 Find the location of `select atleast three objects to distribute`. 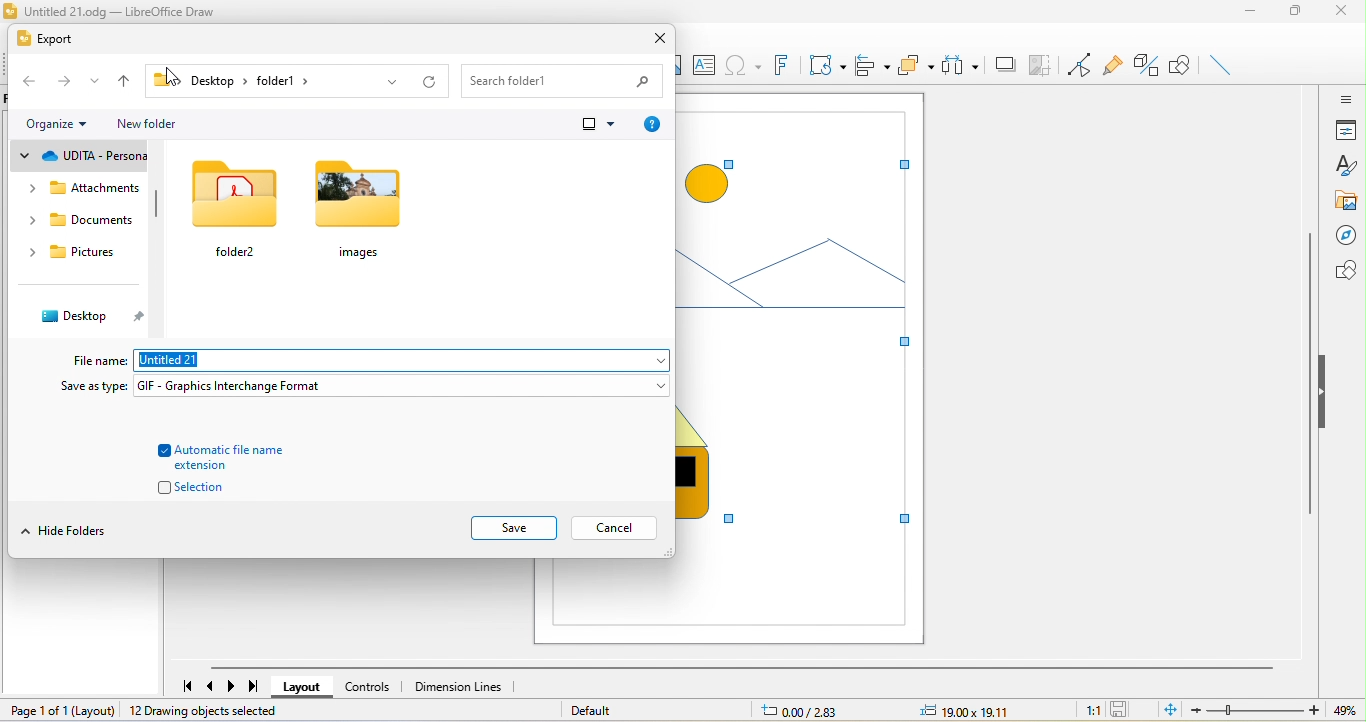

select atleast three objects to distribute is located at coordinates (961, 66).